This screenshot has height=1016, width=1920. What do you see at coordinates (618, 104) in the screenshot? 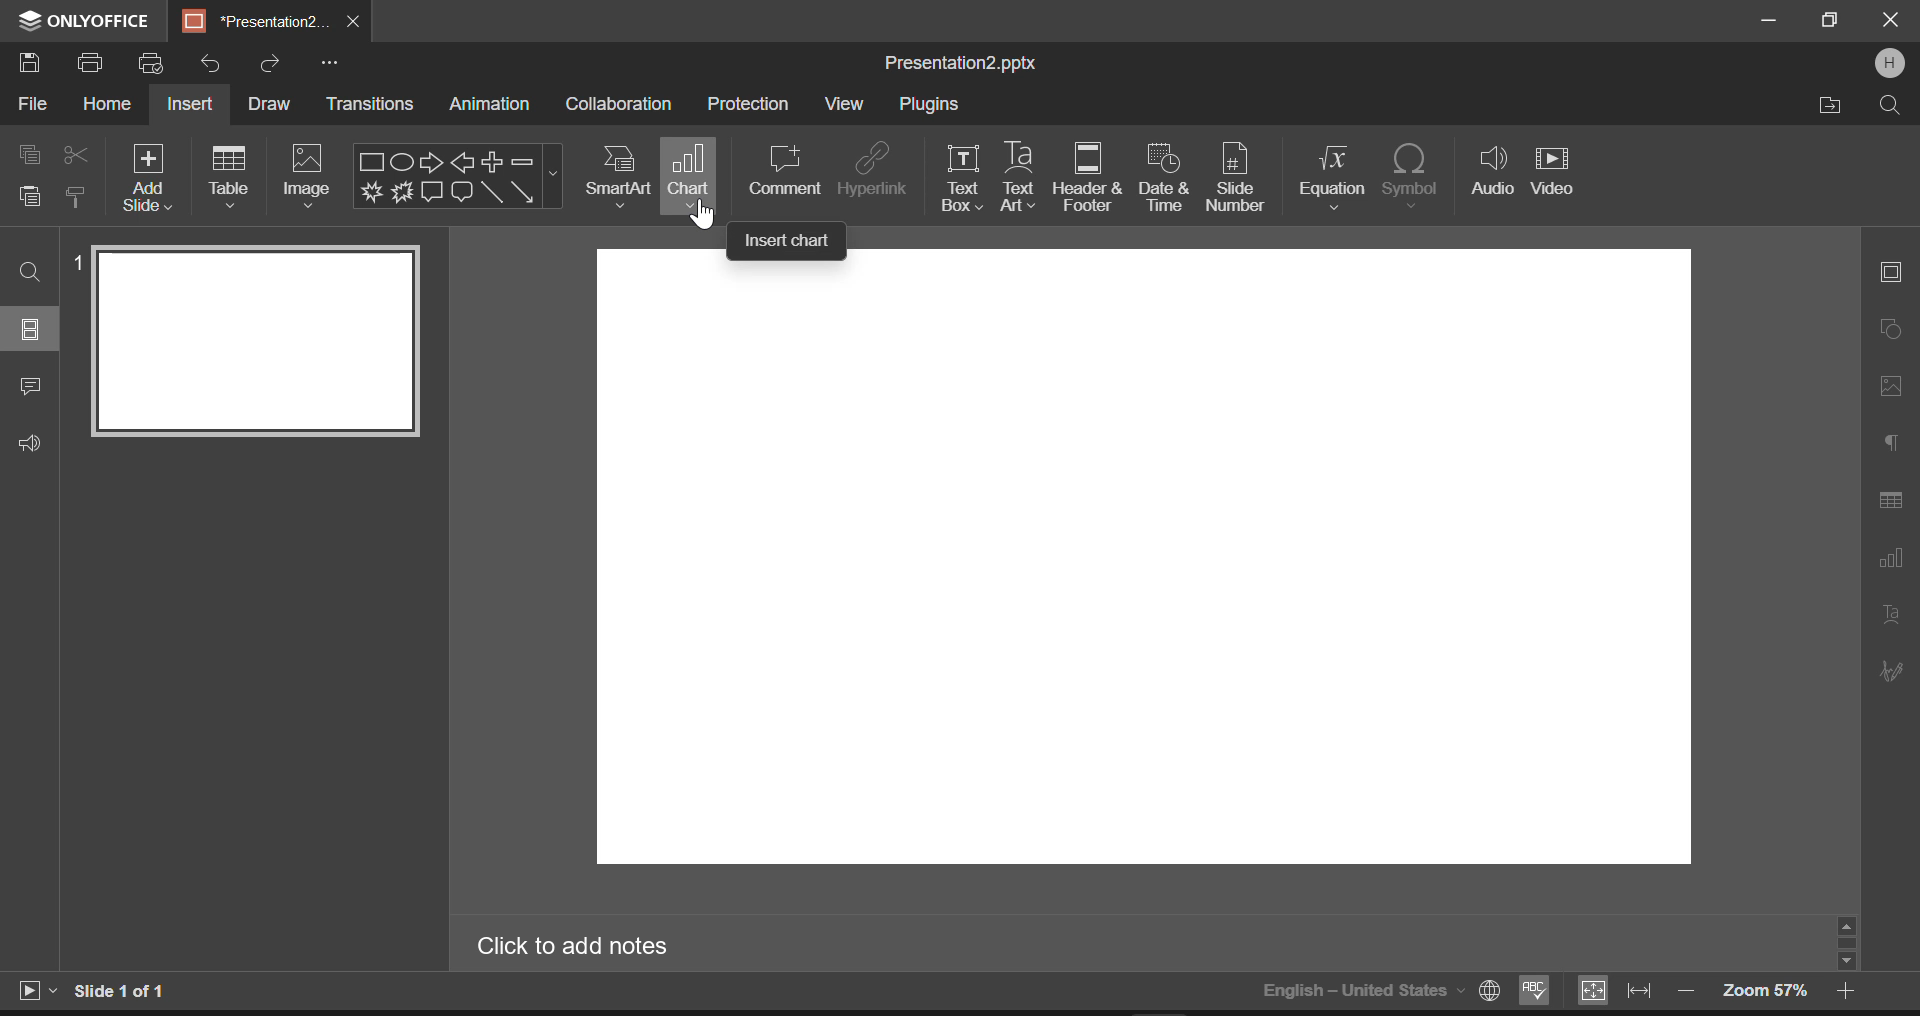
I see `Collaboration` at bounding box center [618, 104].